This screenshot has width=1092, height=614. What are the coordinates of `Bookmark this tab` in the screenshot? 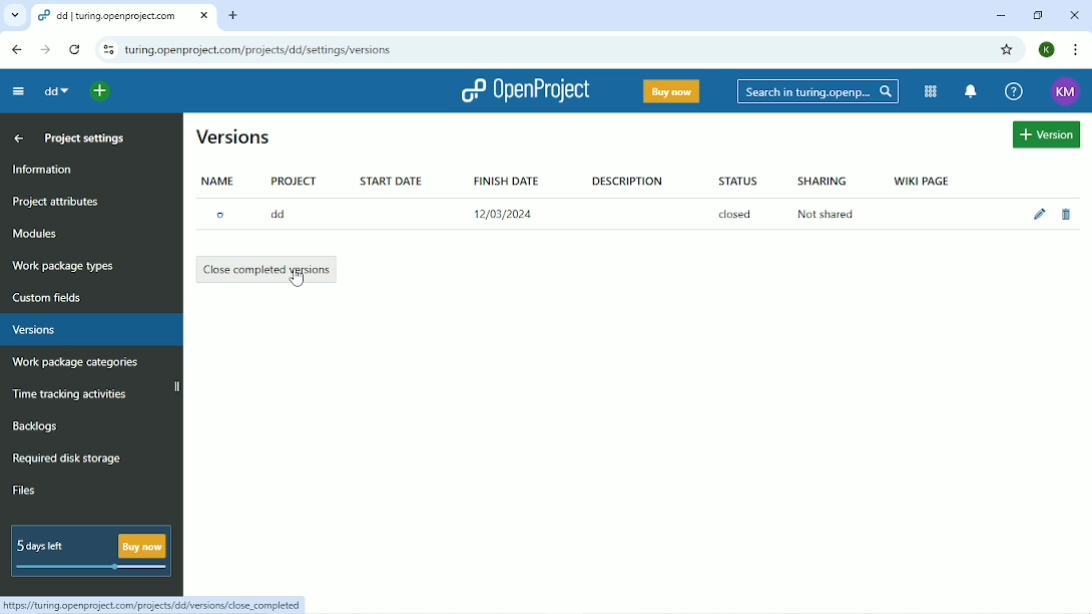 It's located at (1007, 49).